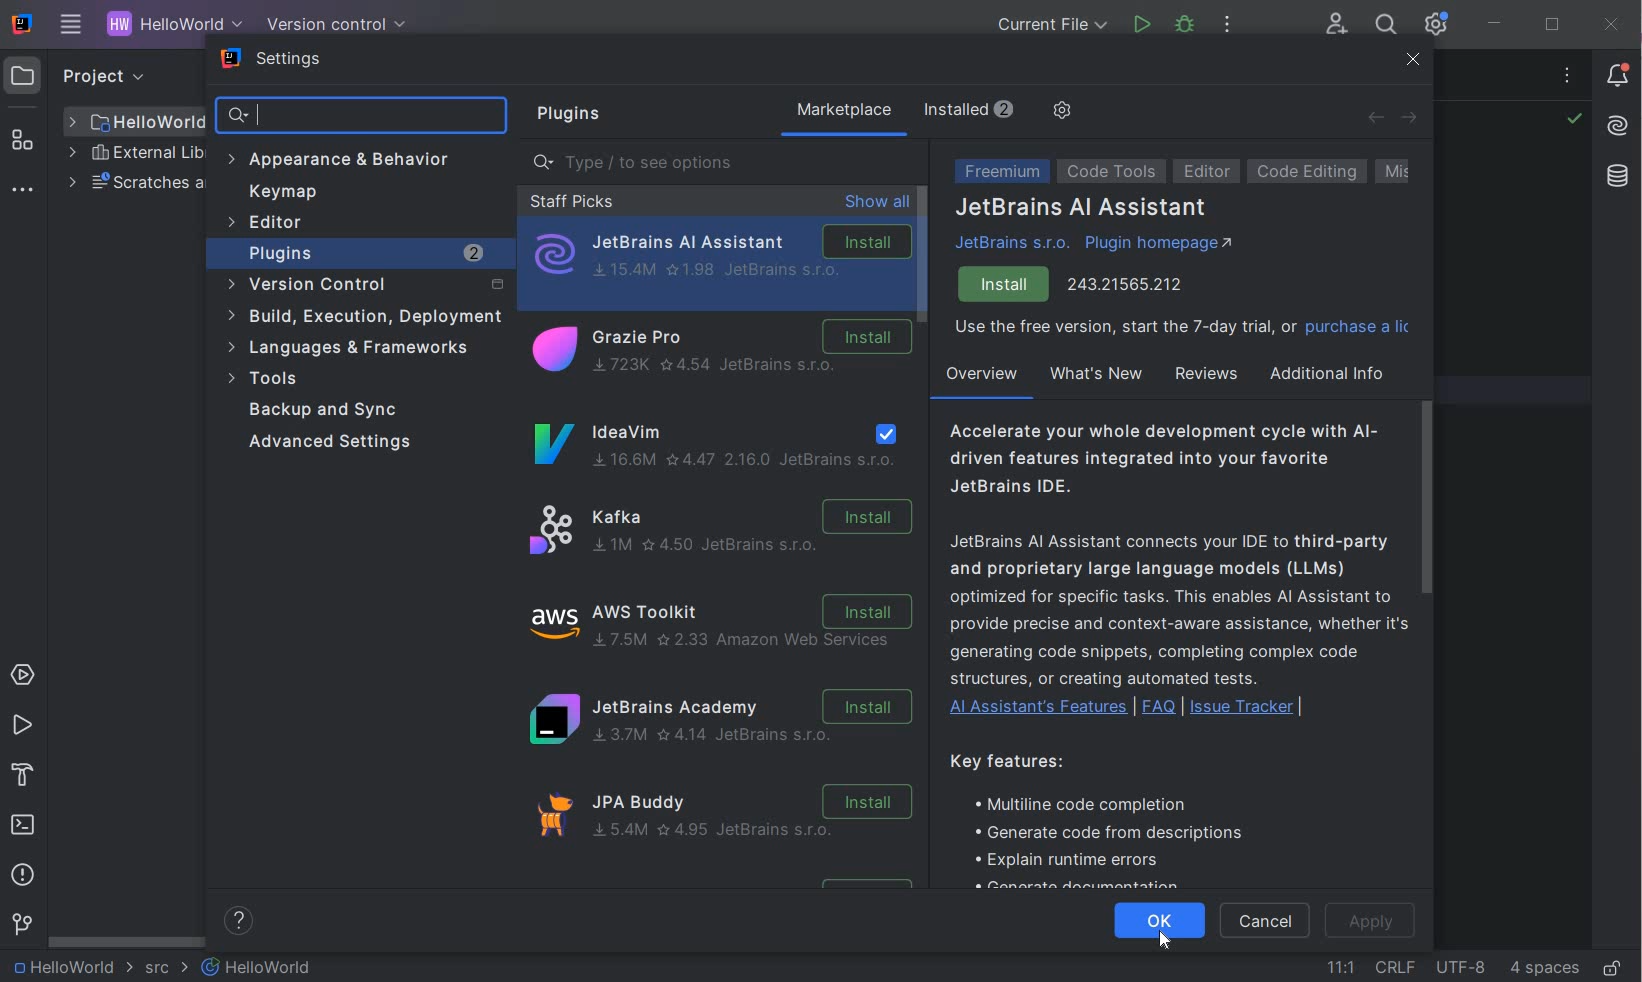 The height and width of the screenshot is (982, 1642). What do you see at coordinates (1095, 374) in the screenshot?
I see `what's new` at bounding box center [1095, 374].